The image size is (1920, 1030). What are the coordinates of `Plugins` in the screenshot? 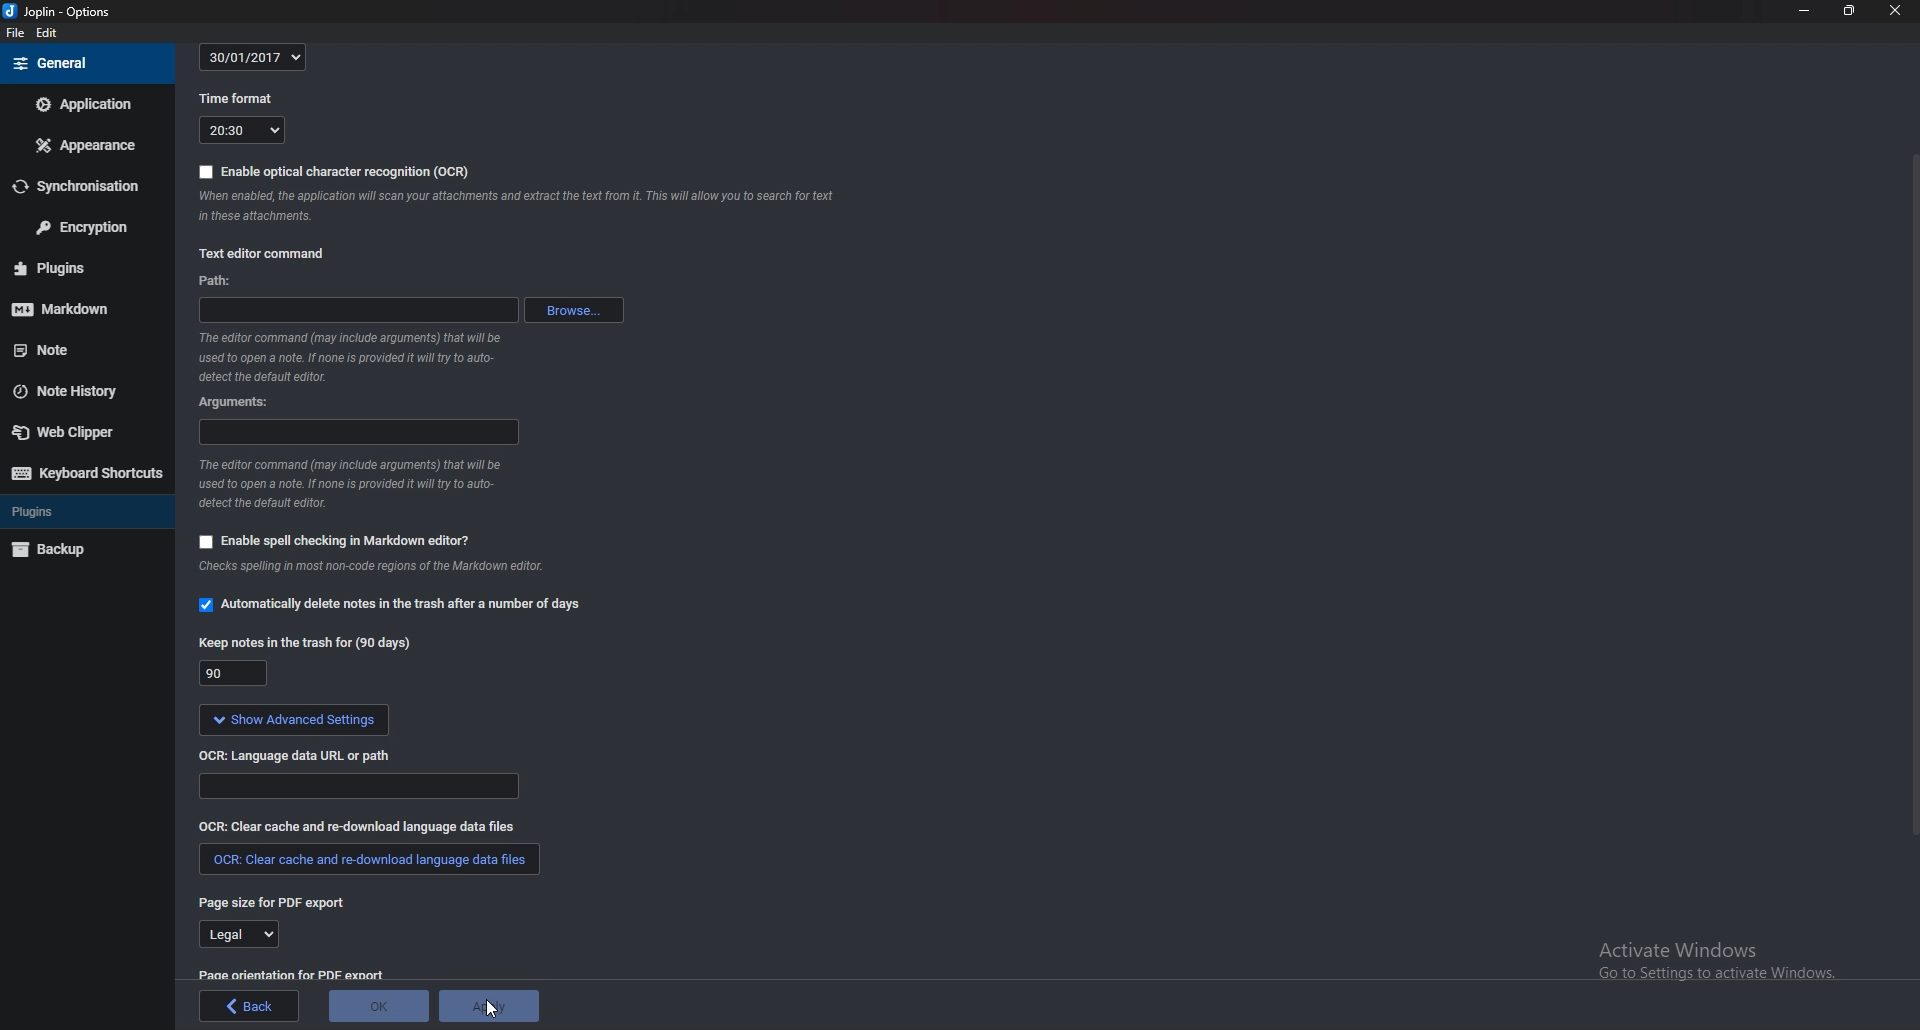 It's located at (81, 267).